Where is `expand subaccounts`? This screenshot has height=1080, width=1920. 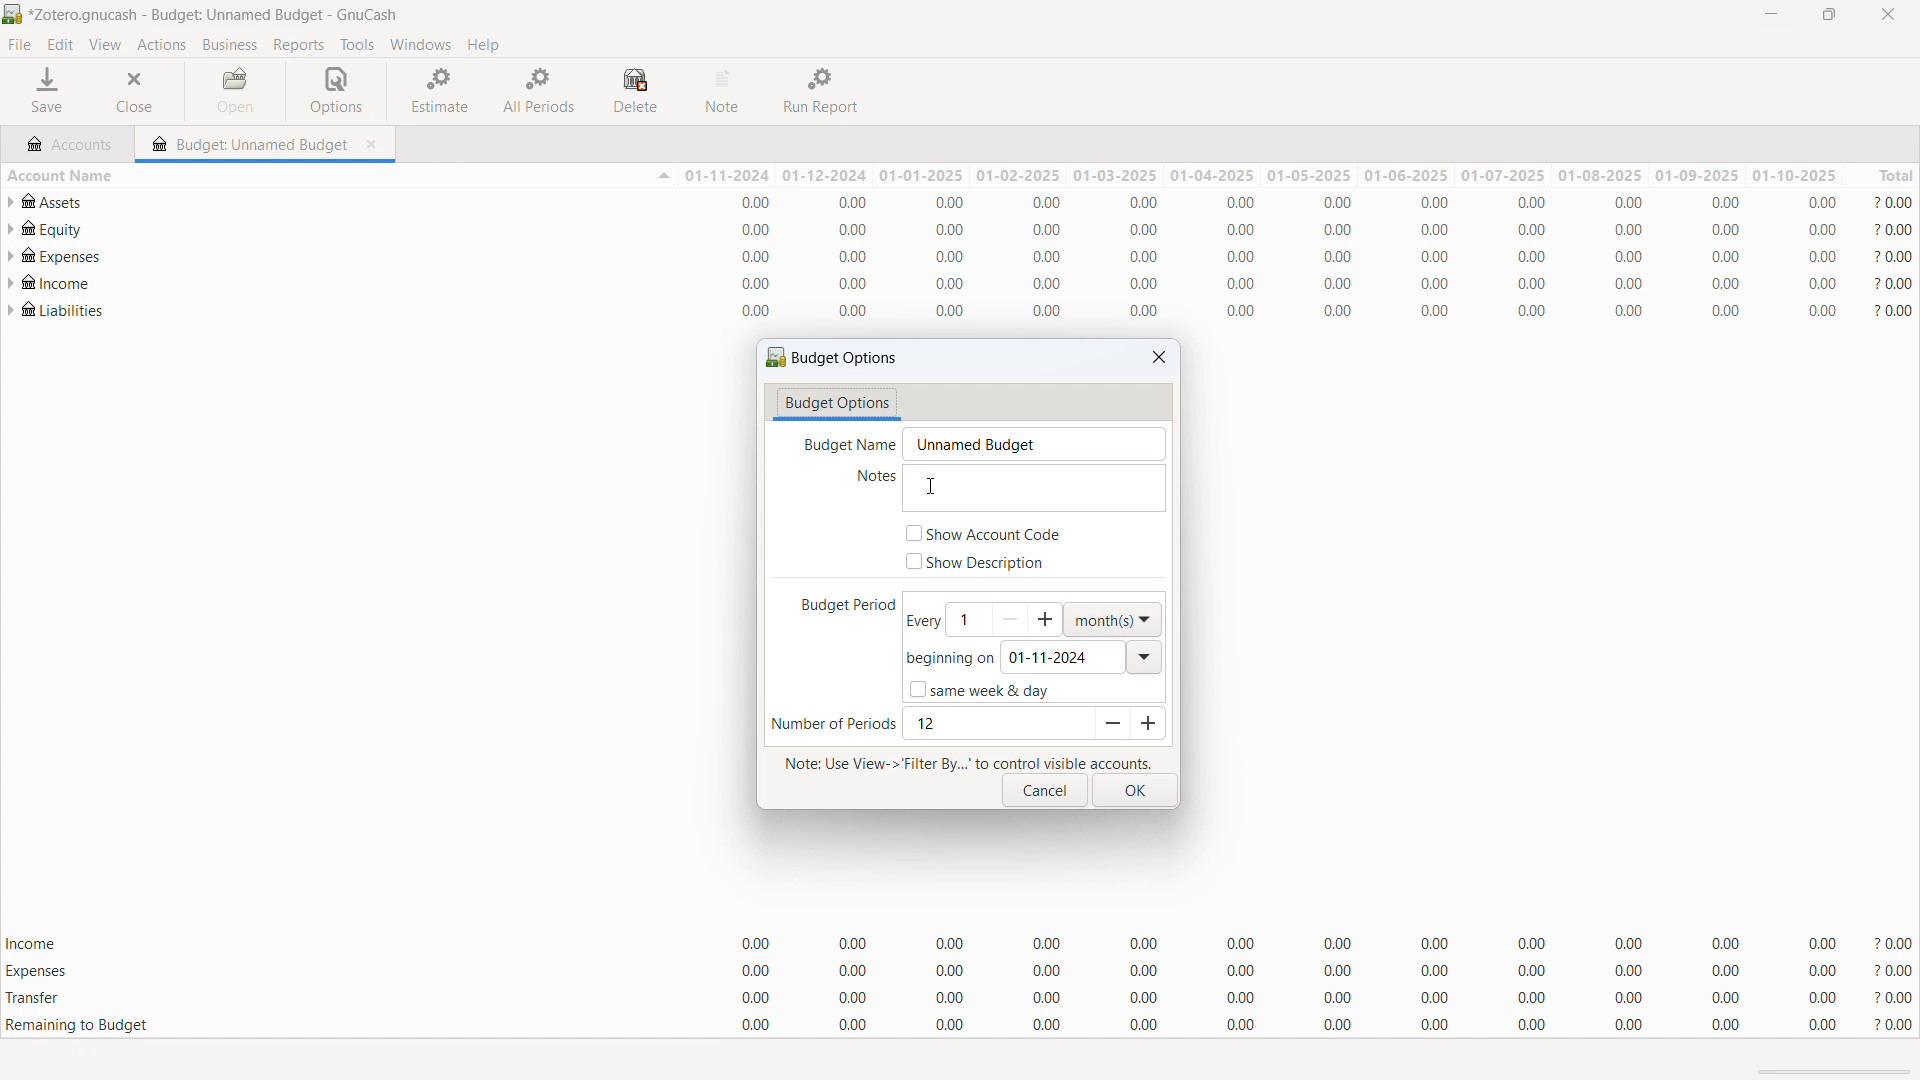
expand subaccounts is located at coordinates (12, 310).